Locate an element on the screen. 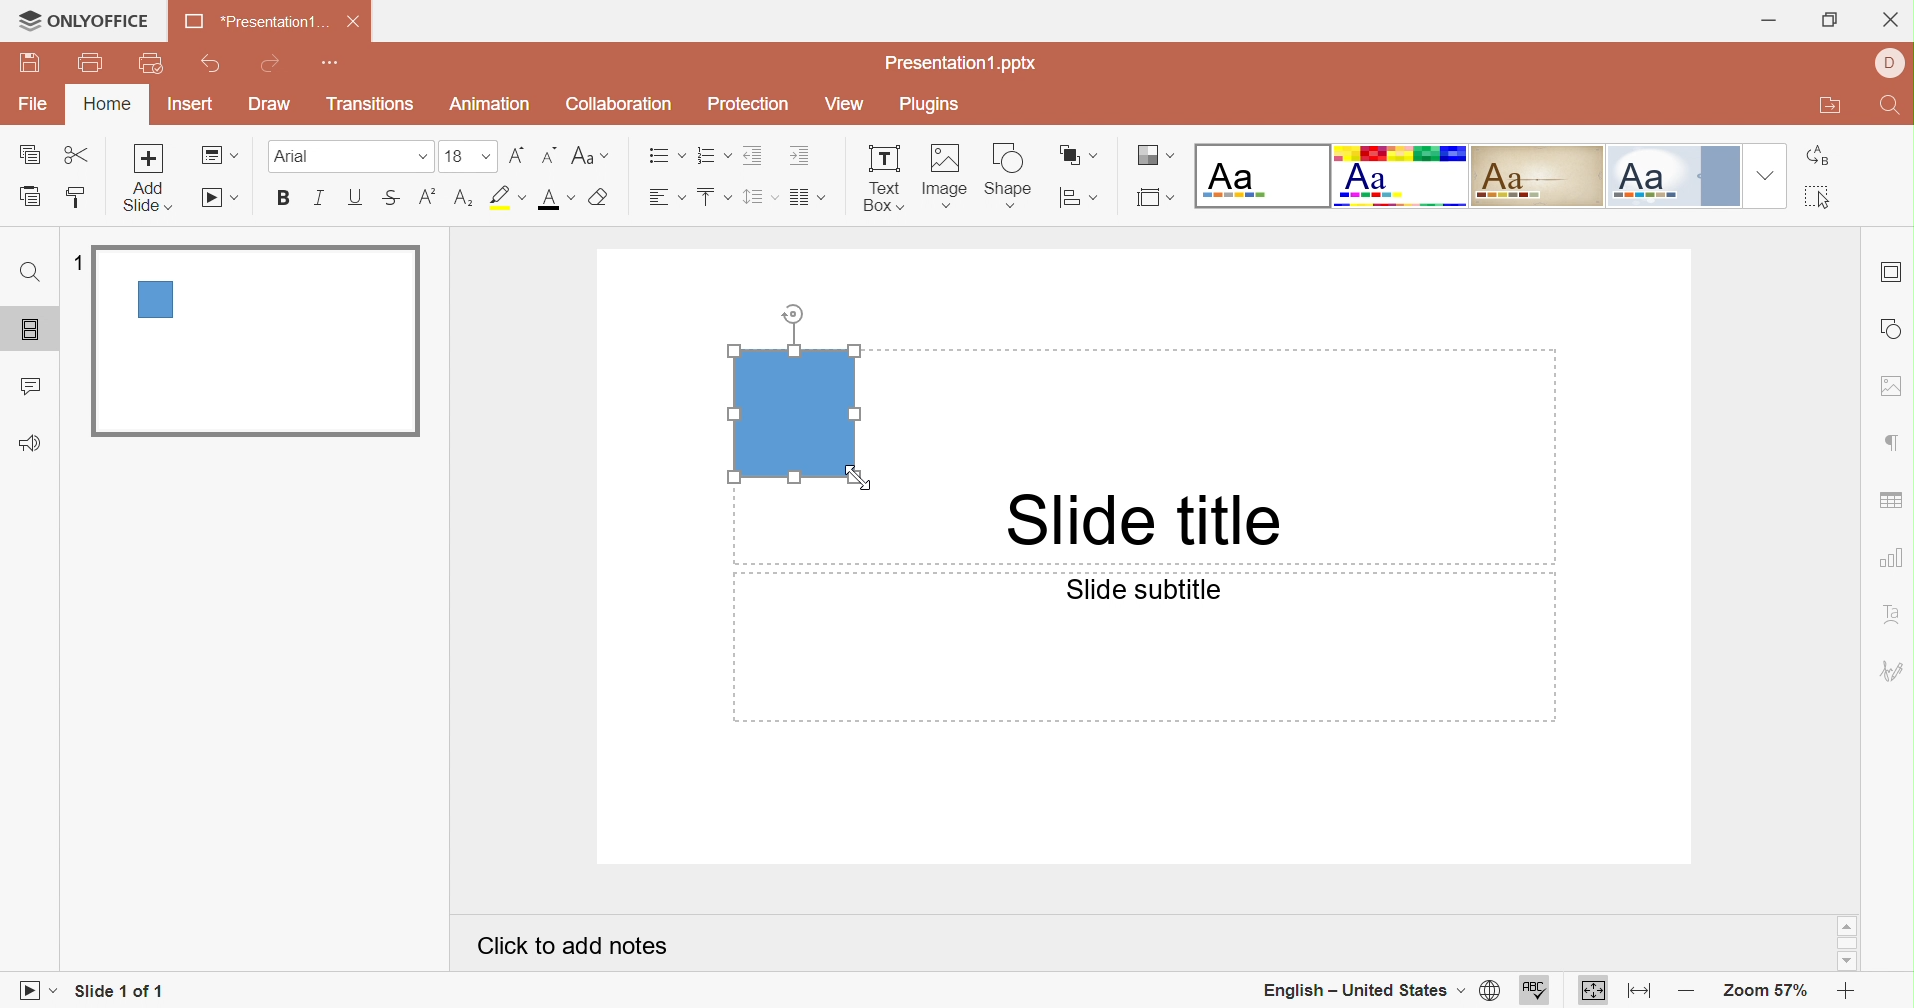 The height and width of the screenshot is (1008, 1914). Zoom 57% is located at coordinates (1767, 993).